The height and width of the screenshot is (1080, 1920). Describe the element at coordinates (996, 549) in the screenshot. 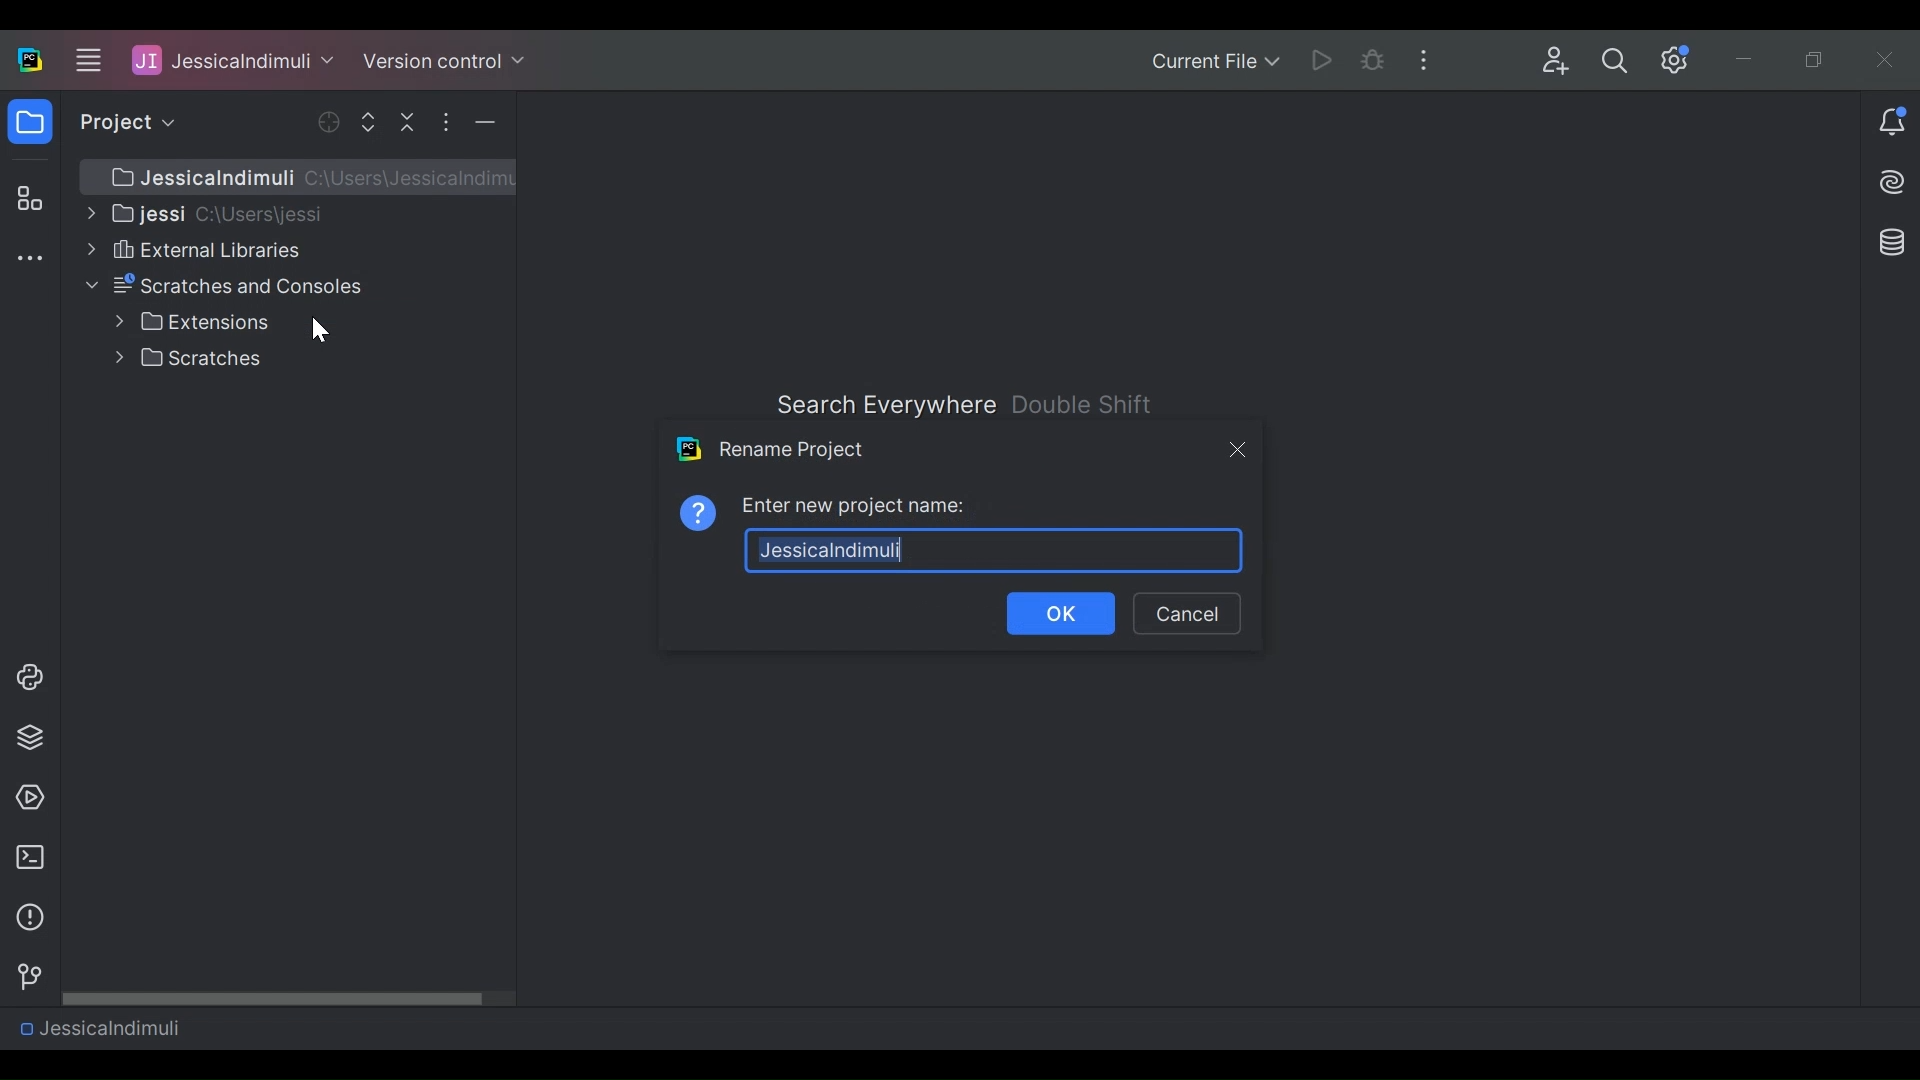

I see `Project name` at that location.